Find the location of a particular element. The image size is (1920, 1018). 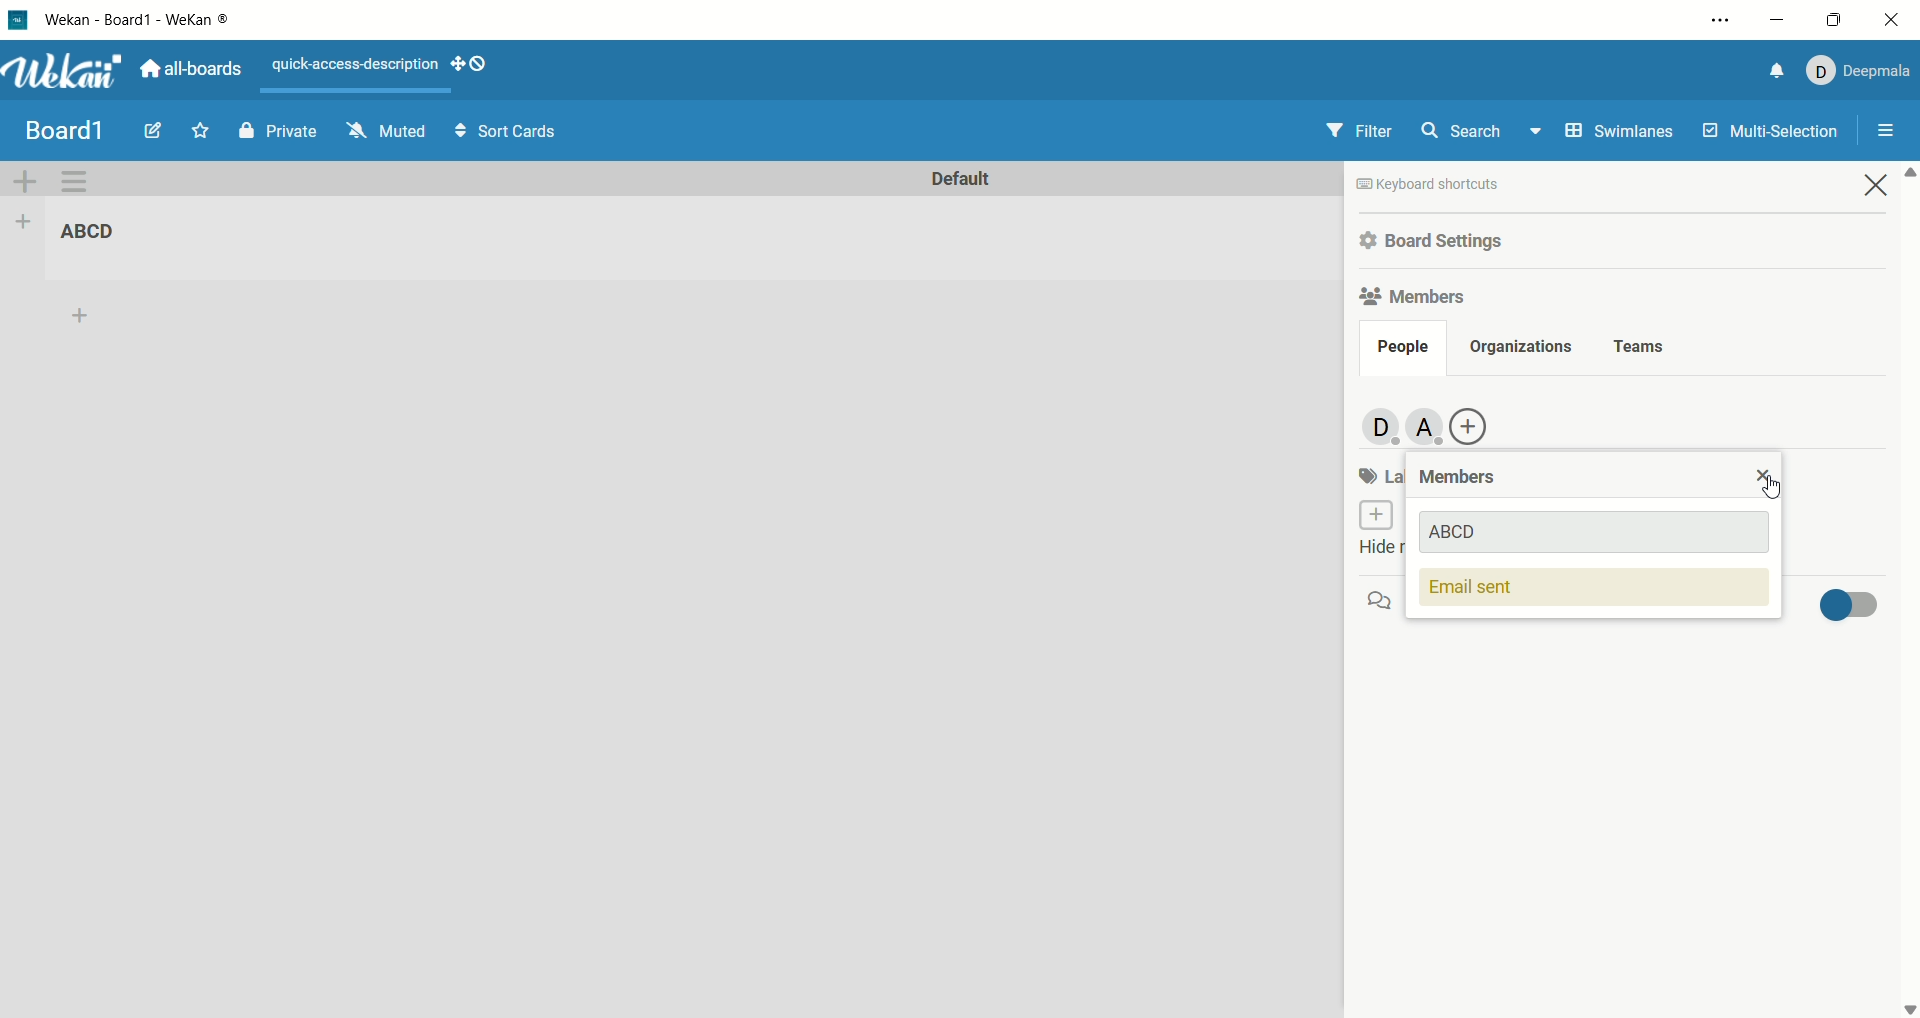

people is located at coordinates (1402, 350).